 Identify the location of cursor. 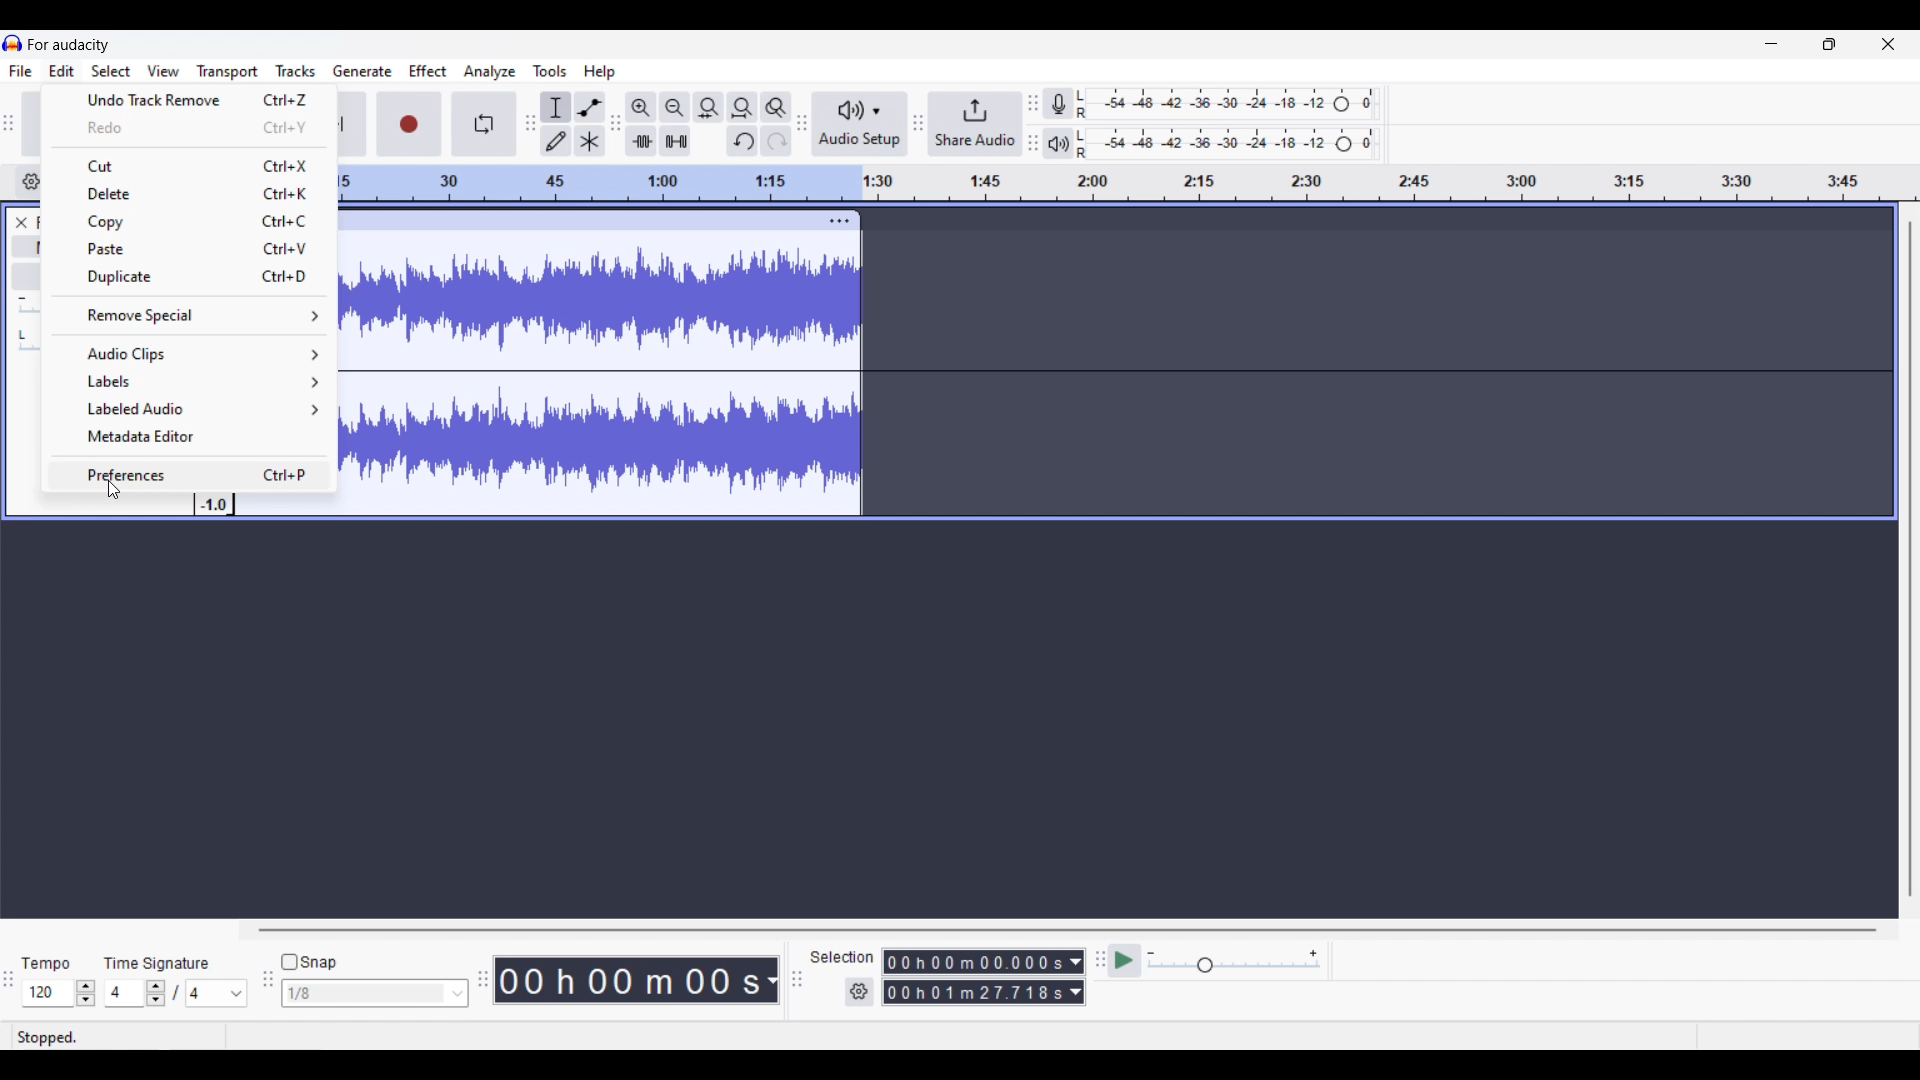
(114, 491).